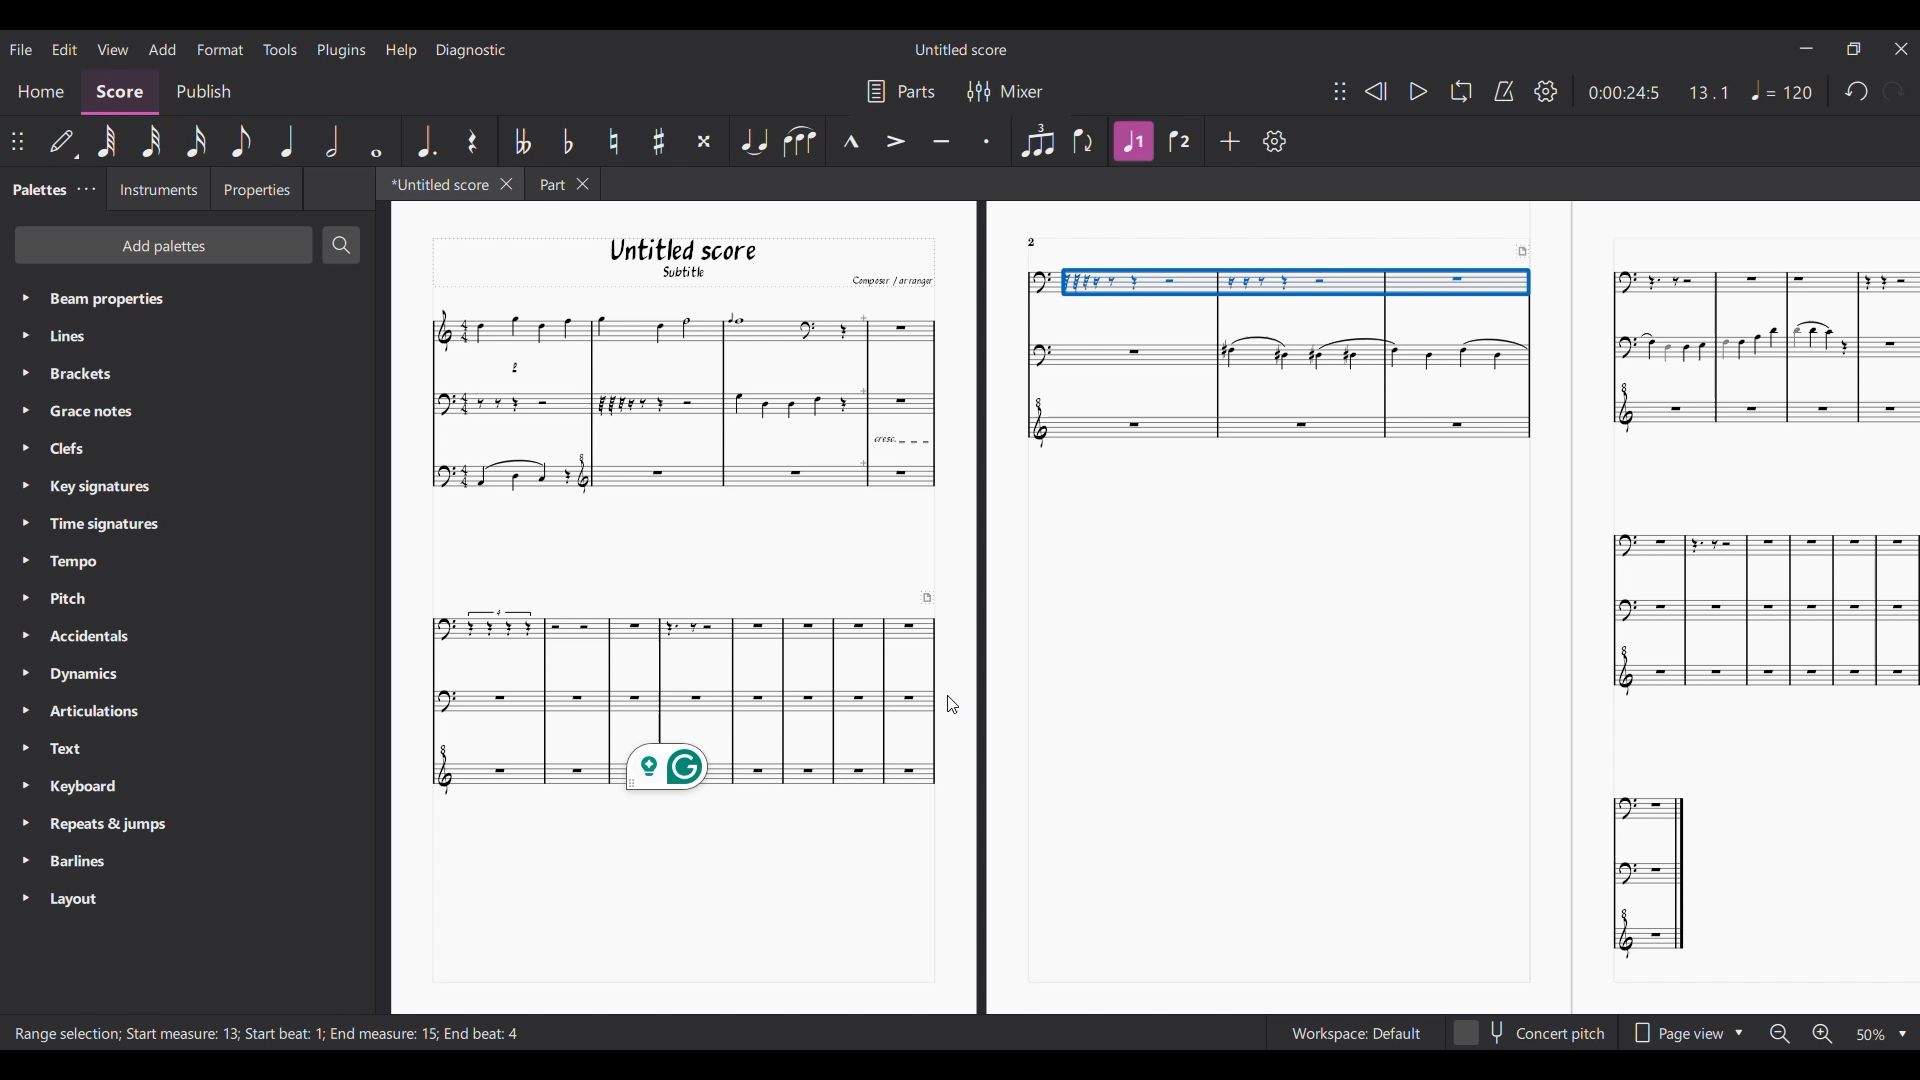 This screenshot has height=1080, width=1920. I want to click on Untitled score Subtitle, so click(702, 259).